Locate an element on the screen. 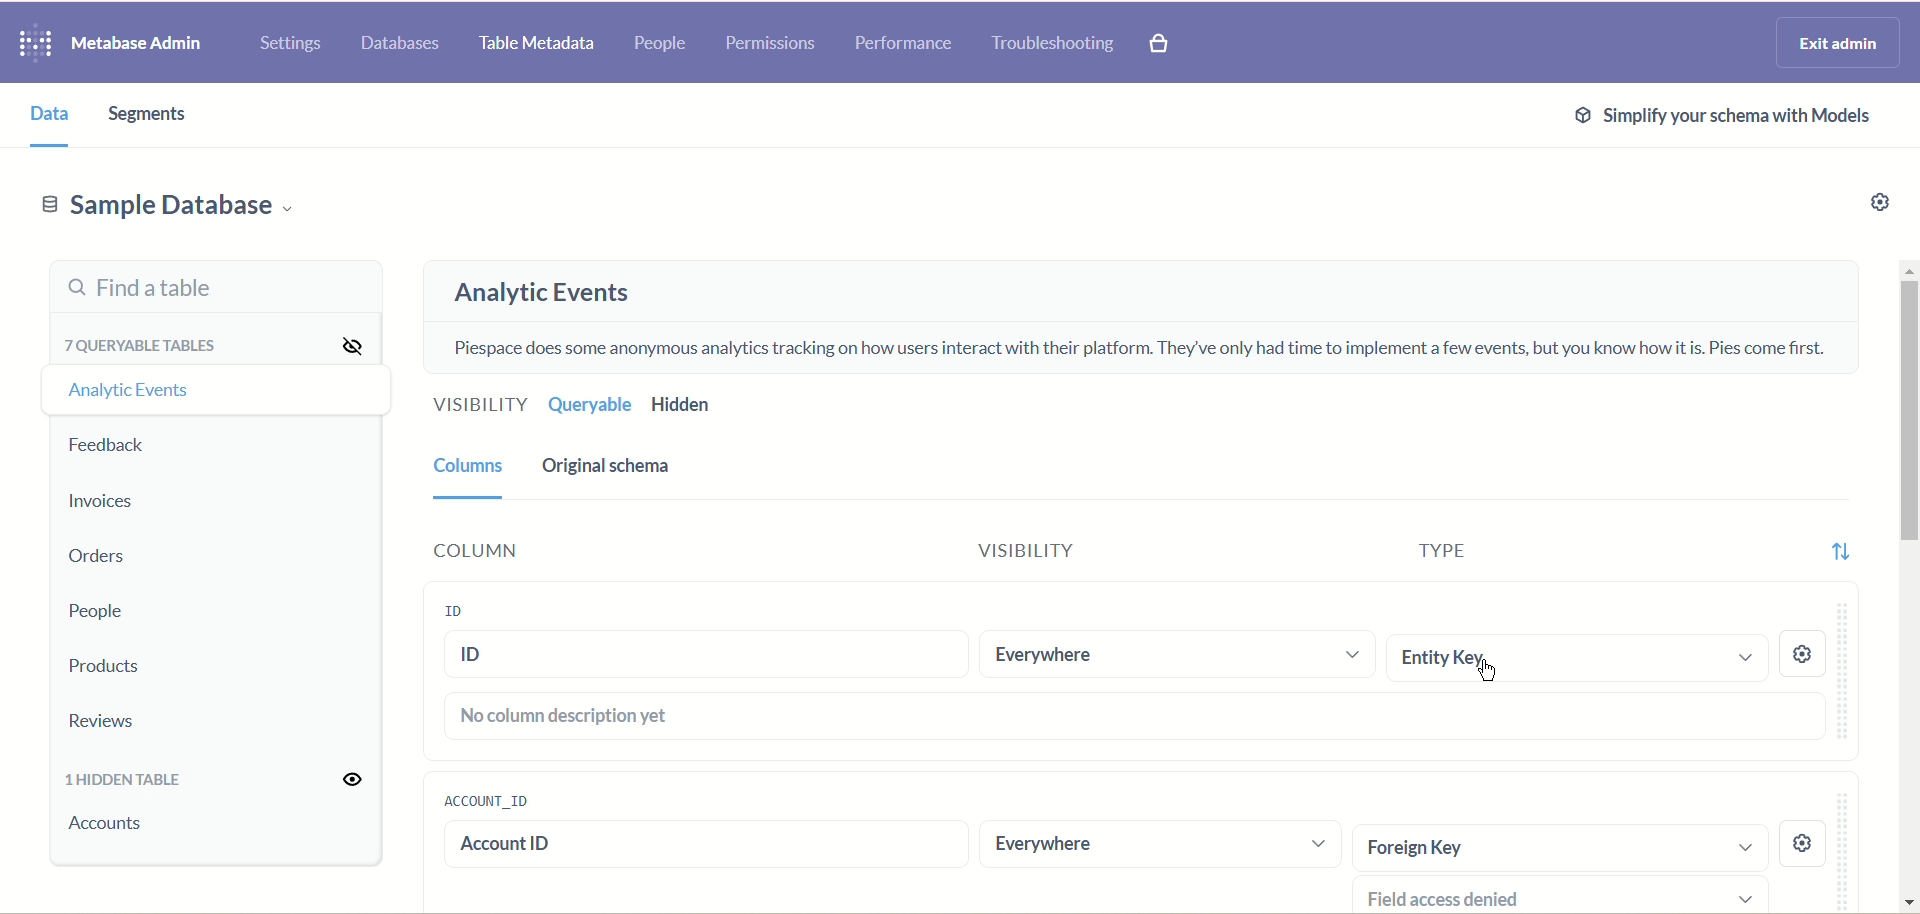 The width and height of the screenshot is (1920, 914). column is located at coordinates (471, 475).